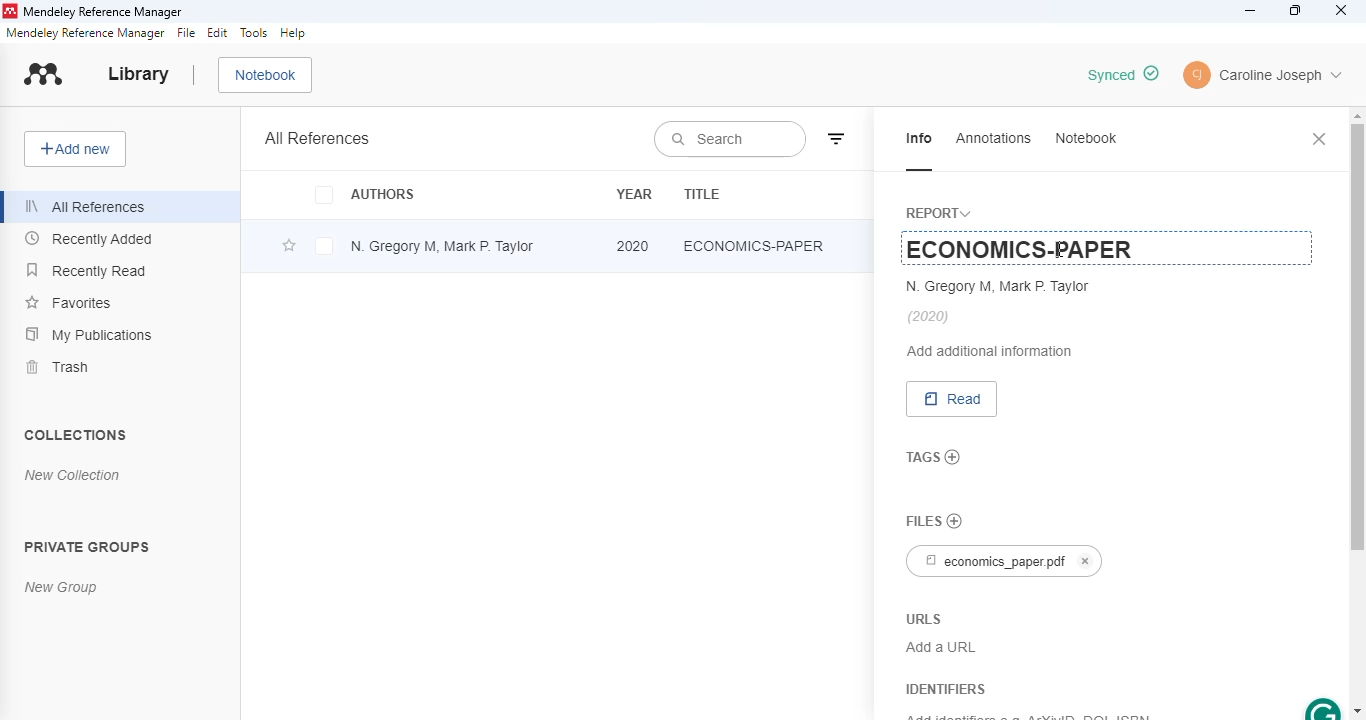 This screenshot has width=1366, height=720. What do you see at coordinates (945, 689) in the screenshot?
I see `identifiers` at bounding box center [945, 689].